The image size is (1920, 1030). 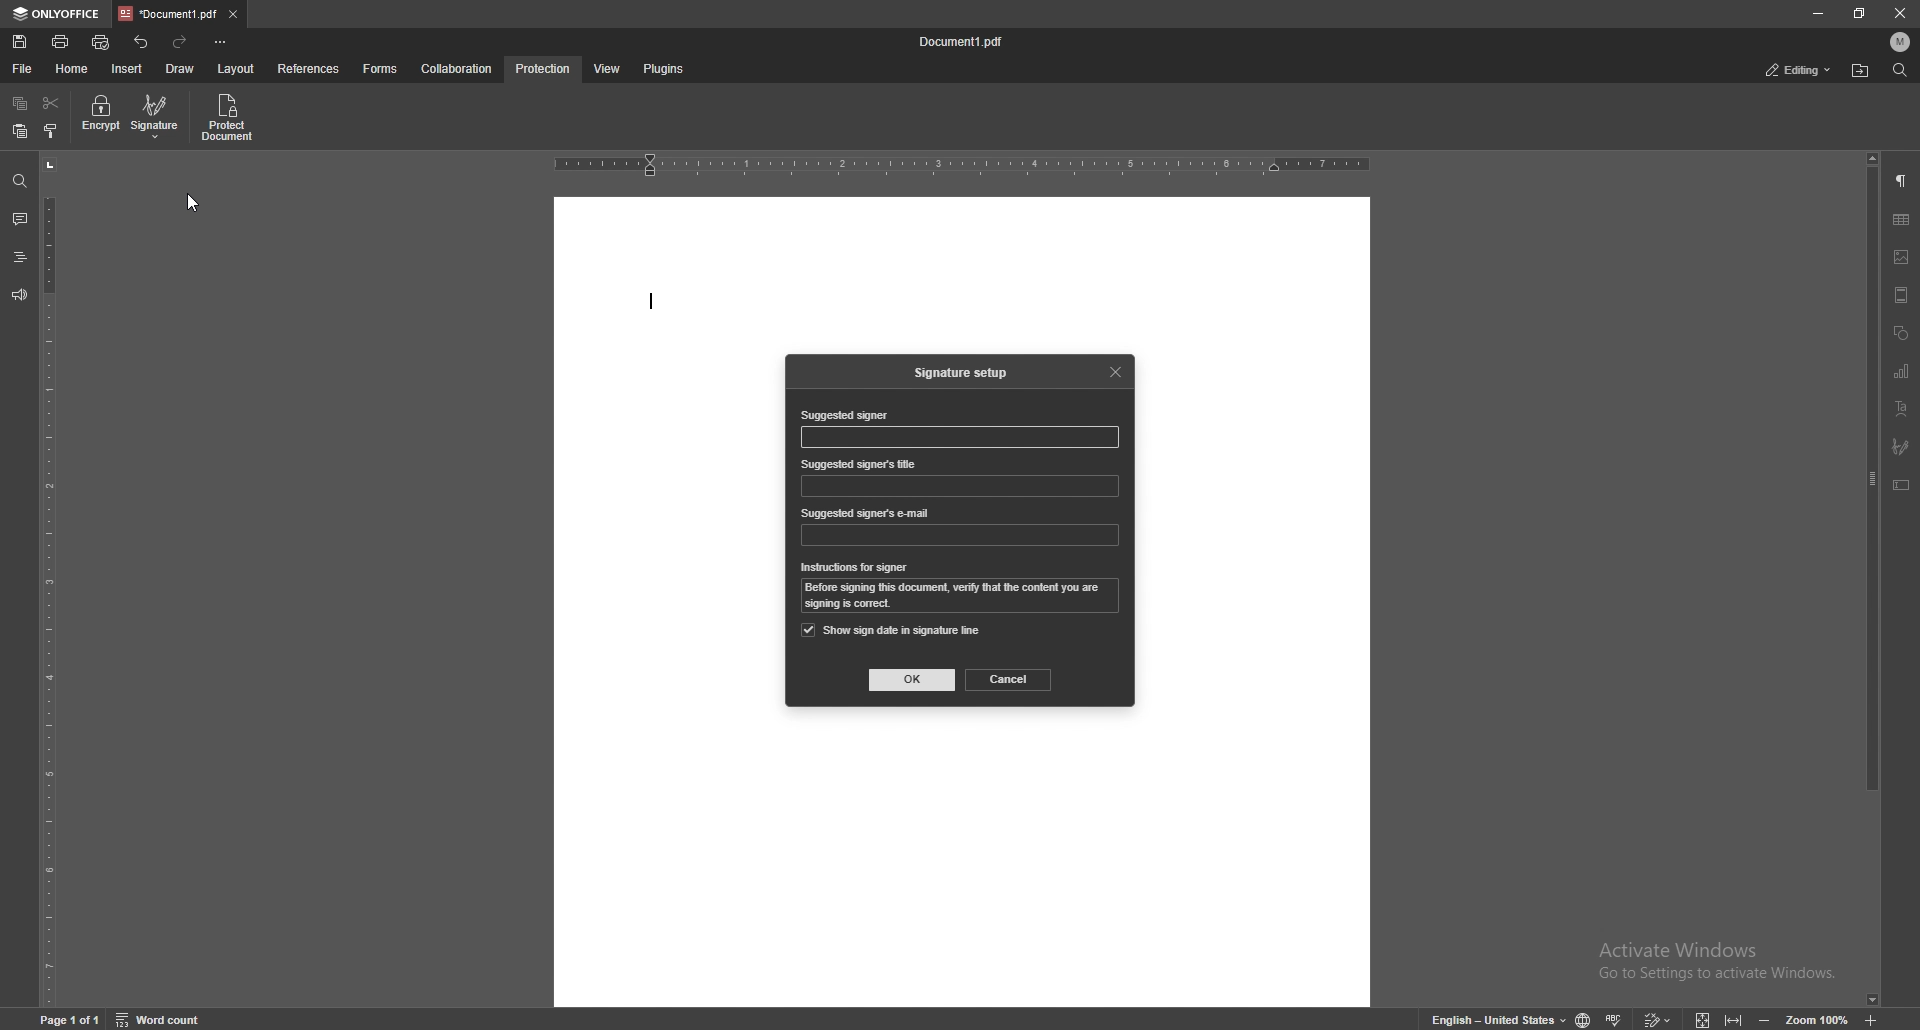 What do you see at coordinates (1901, 42) in the screenshot?
I see `profile` at bounding box center [1901, 42].